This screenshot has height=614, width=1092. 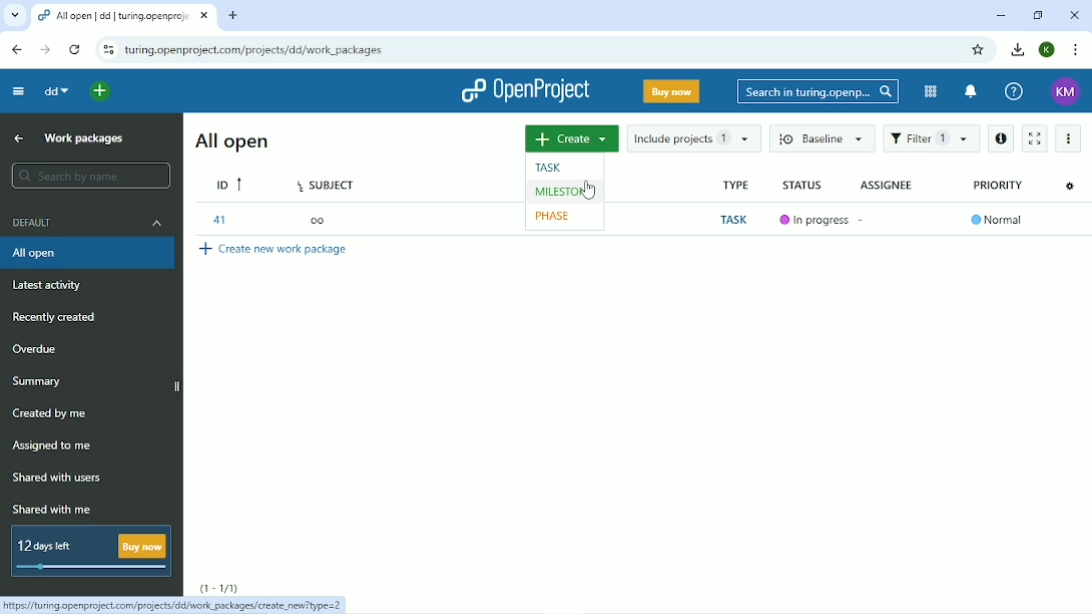 I want to click on Summary, so click(x=38, y=382).